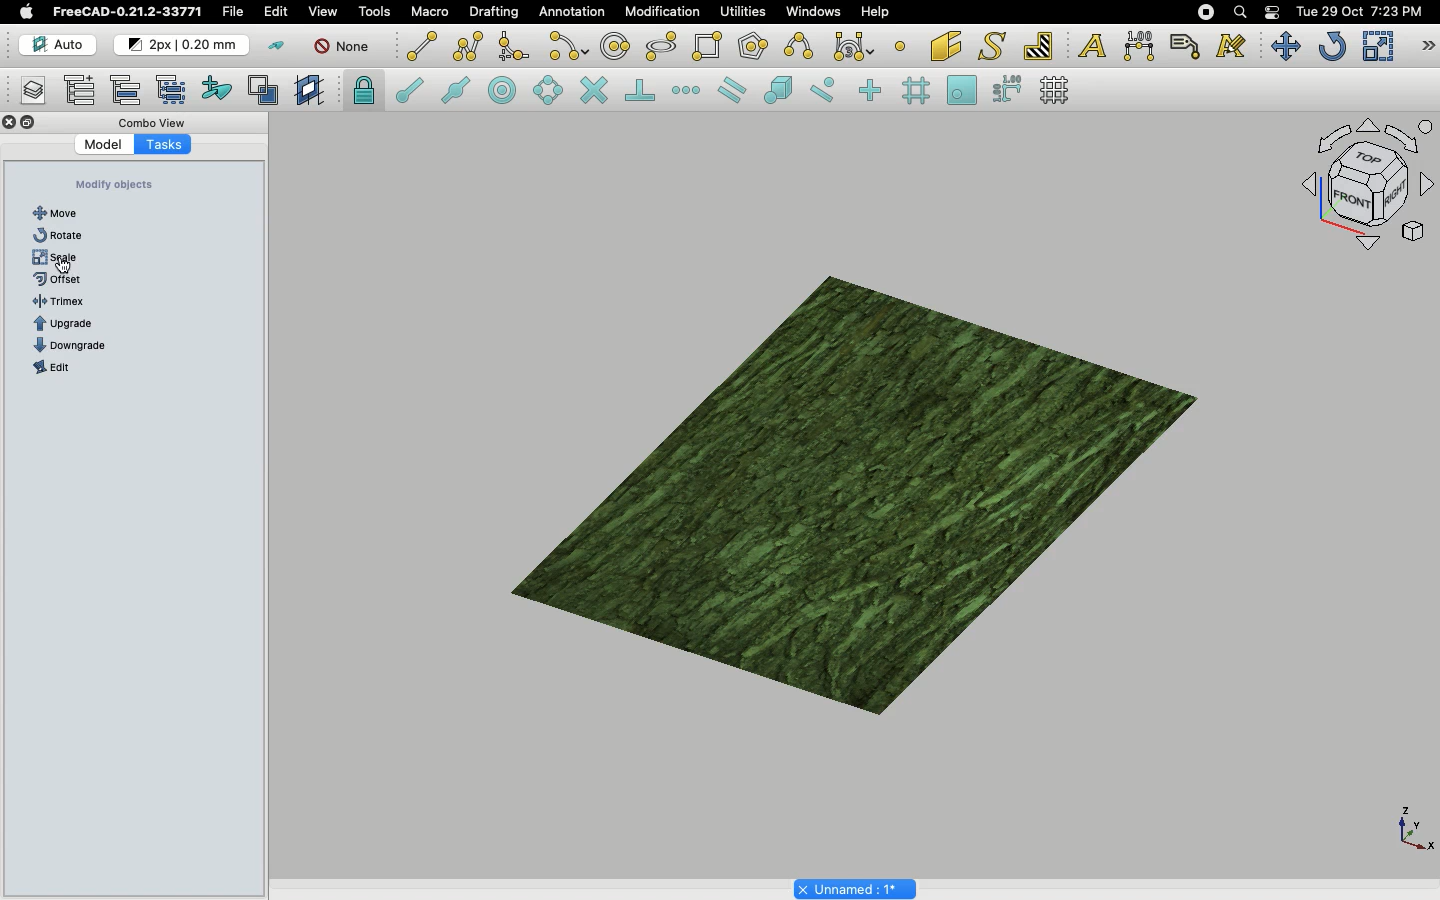 The height and width of the screenshot is (900, 1440). What do you see at coordinates (62, 322) in the screenshot?
I see `B-spline` at bounding box center [62, 322].